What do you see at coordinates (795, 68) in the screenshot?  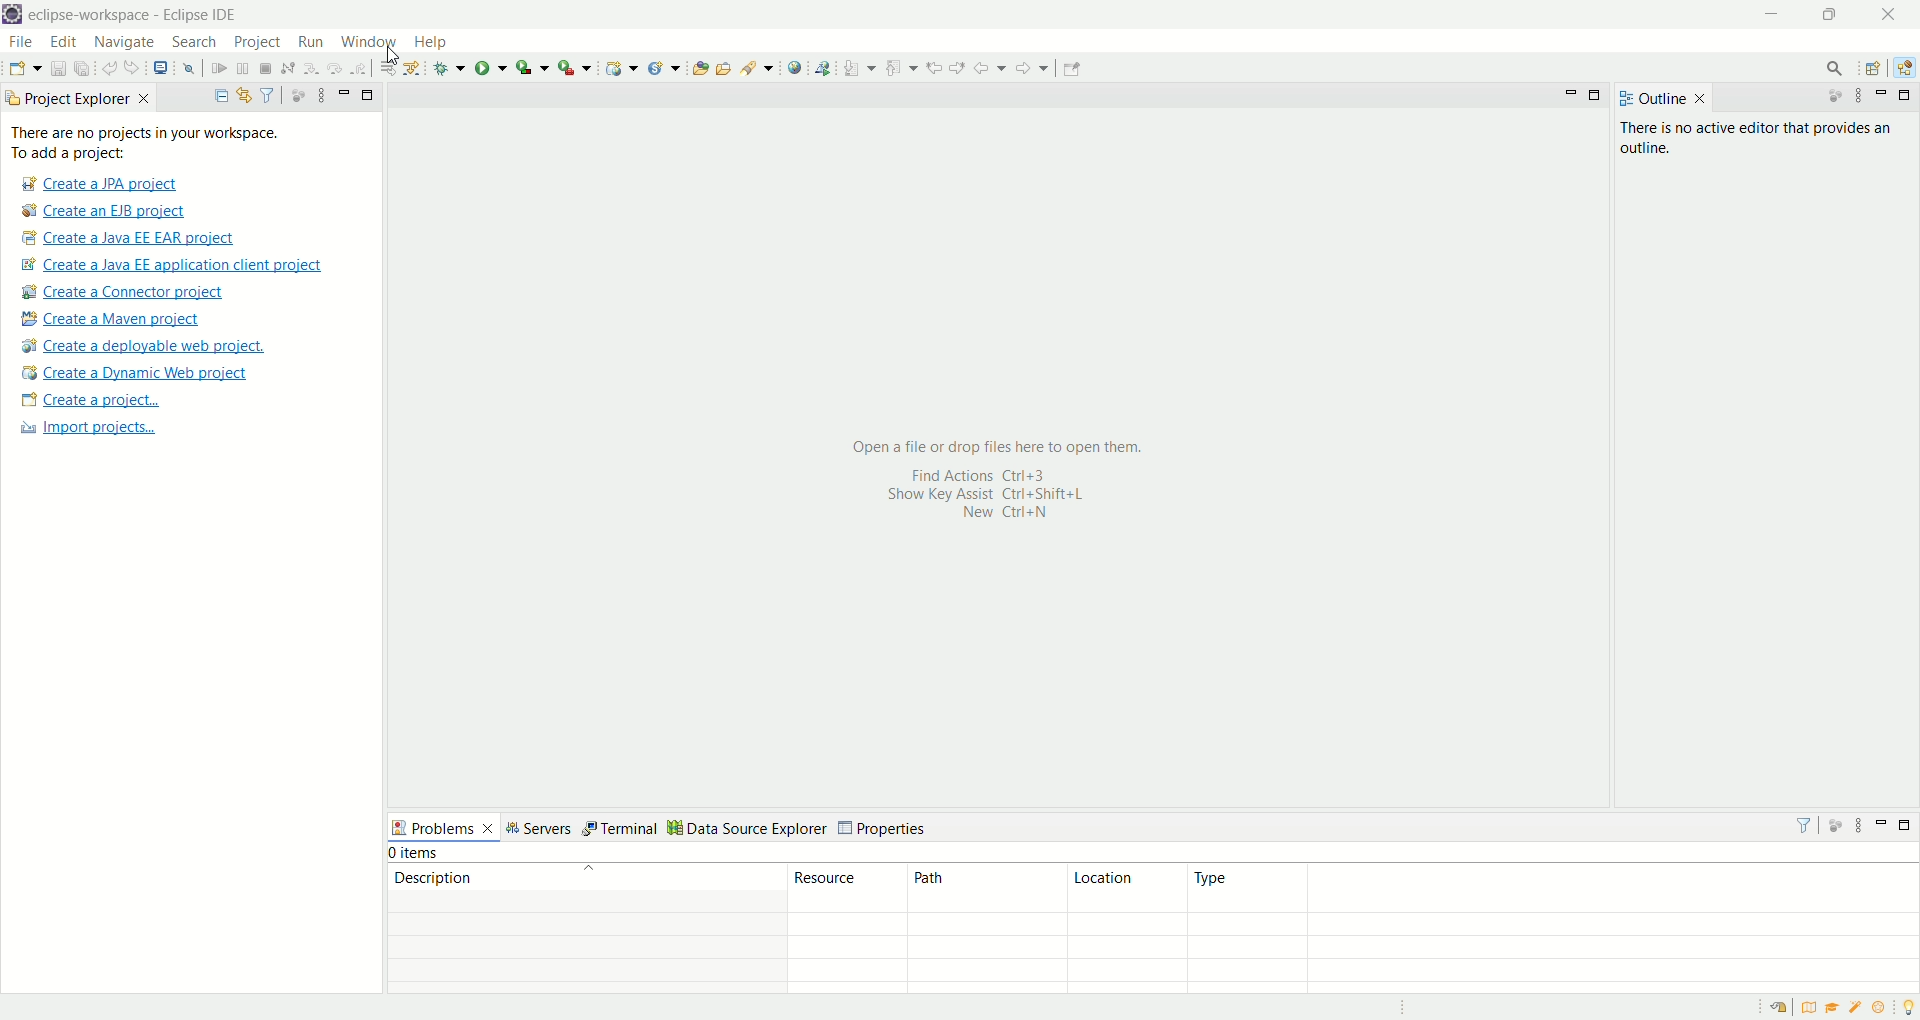 I see `open web browser` at bounding box center [795, 68].